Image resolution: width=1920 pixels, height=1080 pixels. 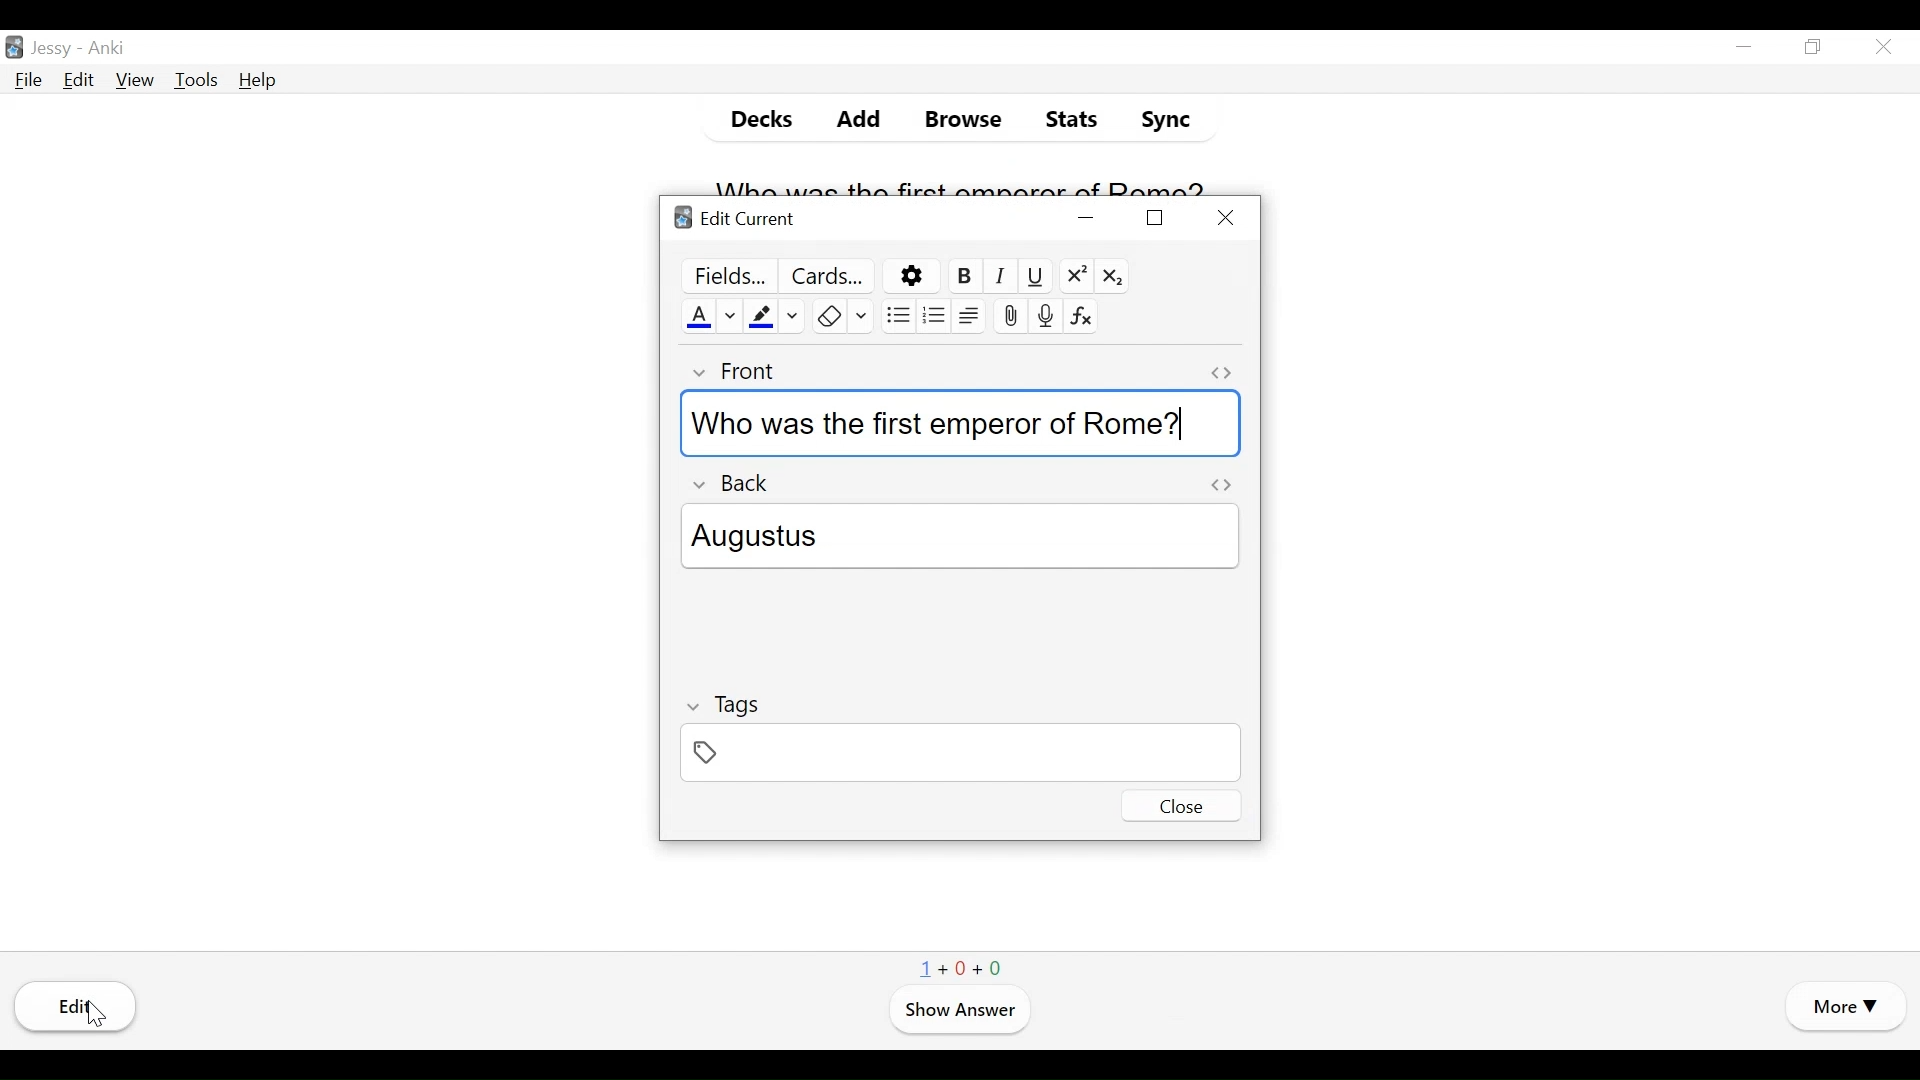 I want to click on Browse, so click(x=957, y=119).